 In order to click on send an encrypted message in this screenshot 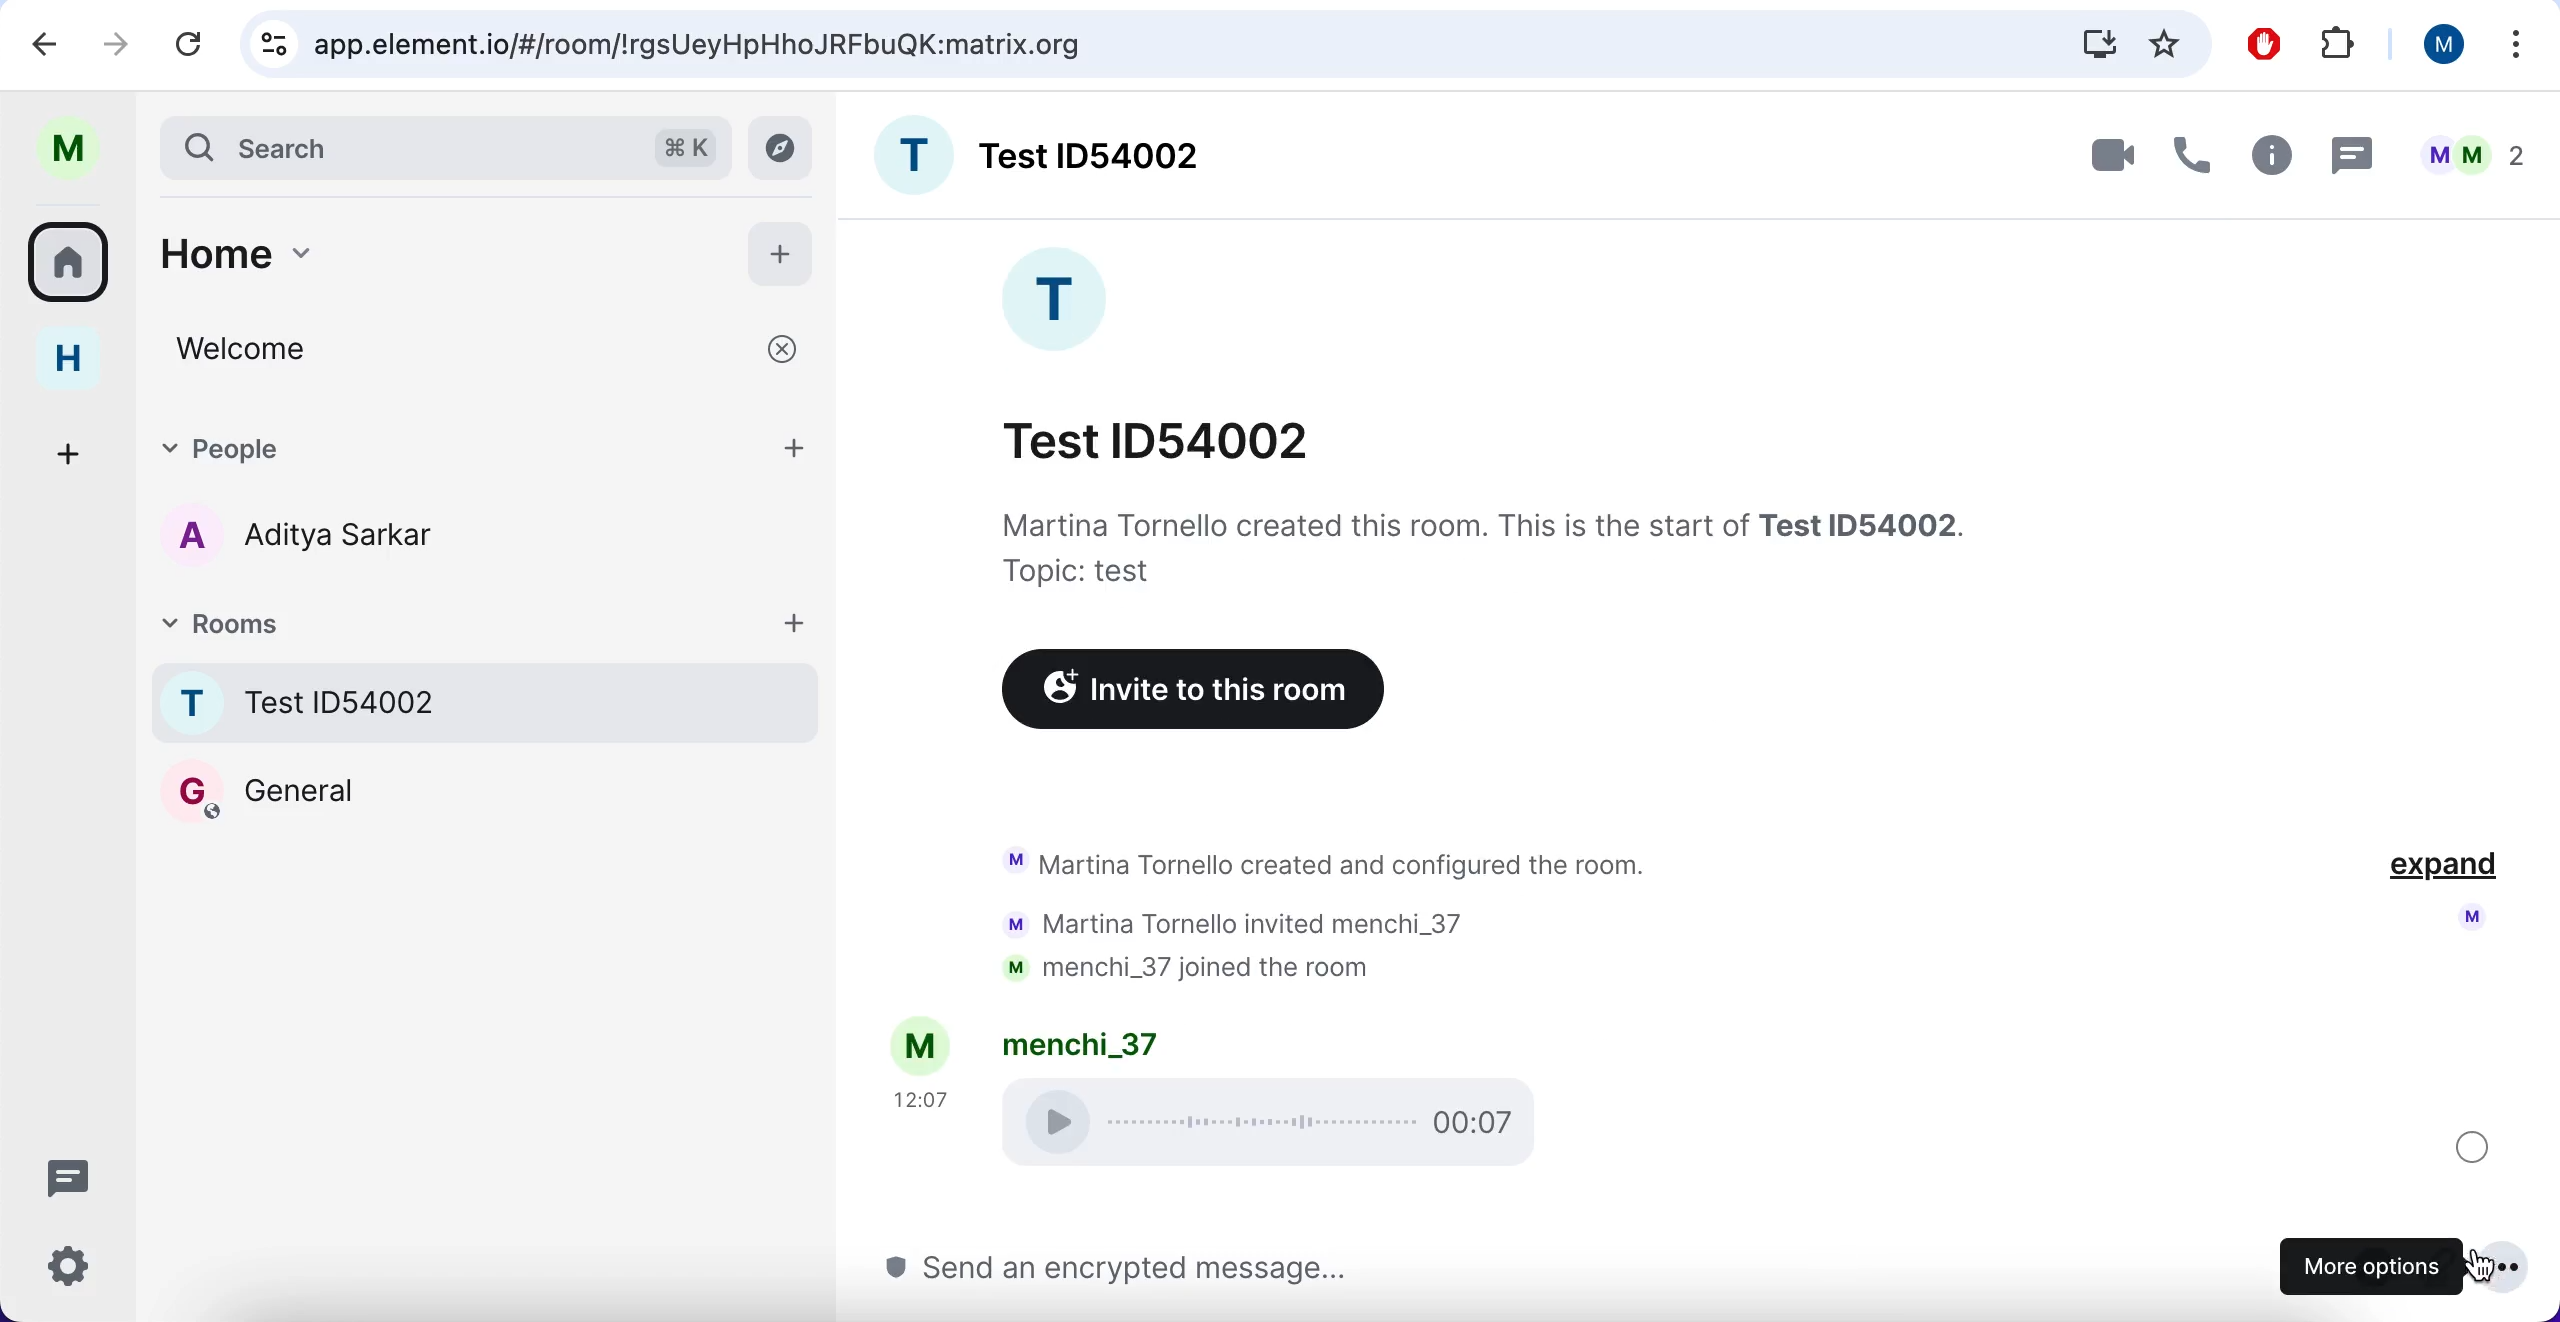, I will do `click(1133, 1268)`.